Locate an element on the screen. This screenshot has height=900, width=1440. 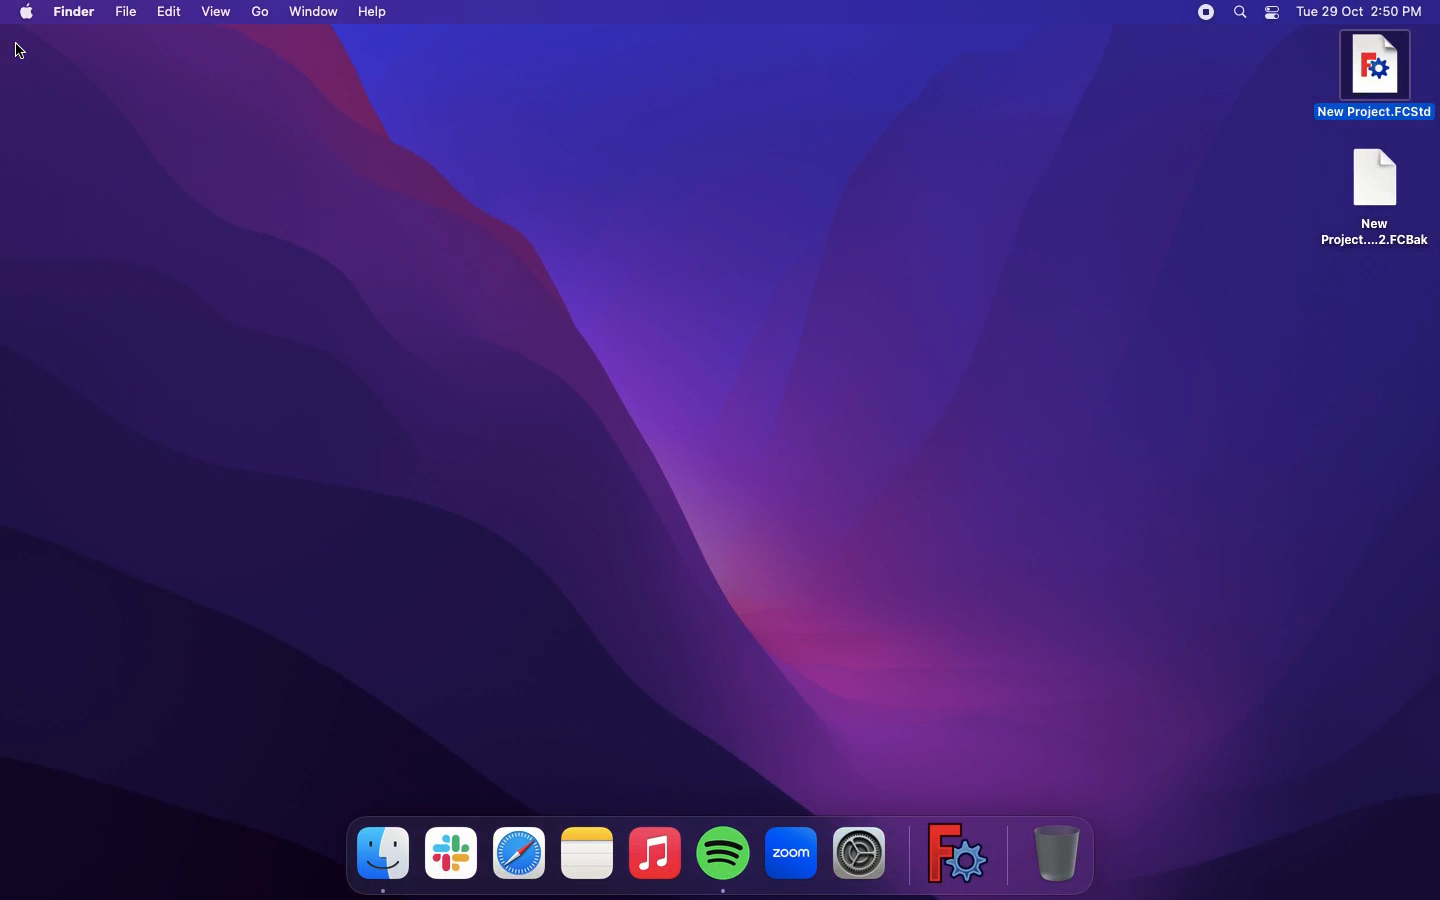
FreeCAD is located at coordinates (953, 850).